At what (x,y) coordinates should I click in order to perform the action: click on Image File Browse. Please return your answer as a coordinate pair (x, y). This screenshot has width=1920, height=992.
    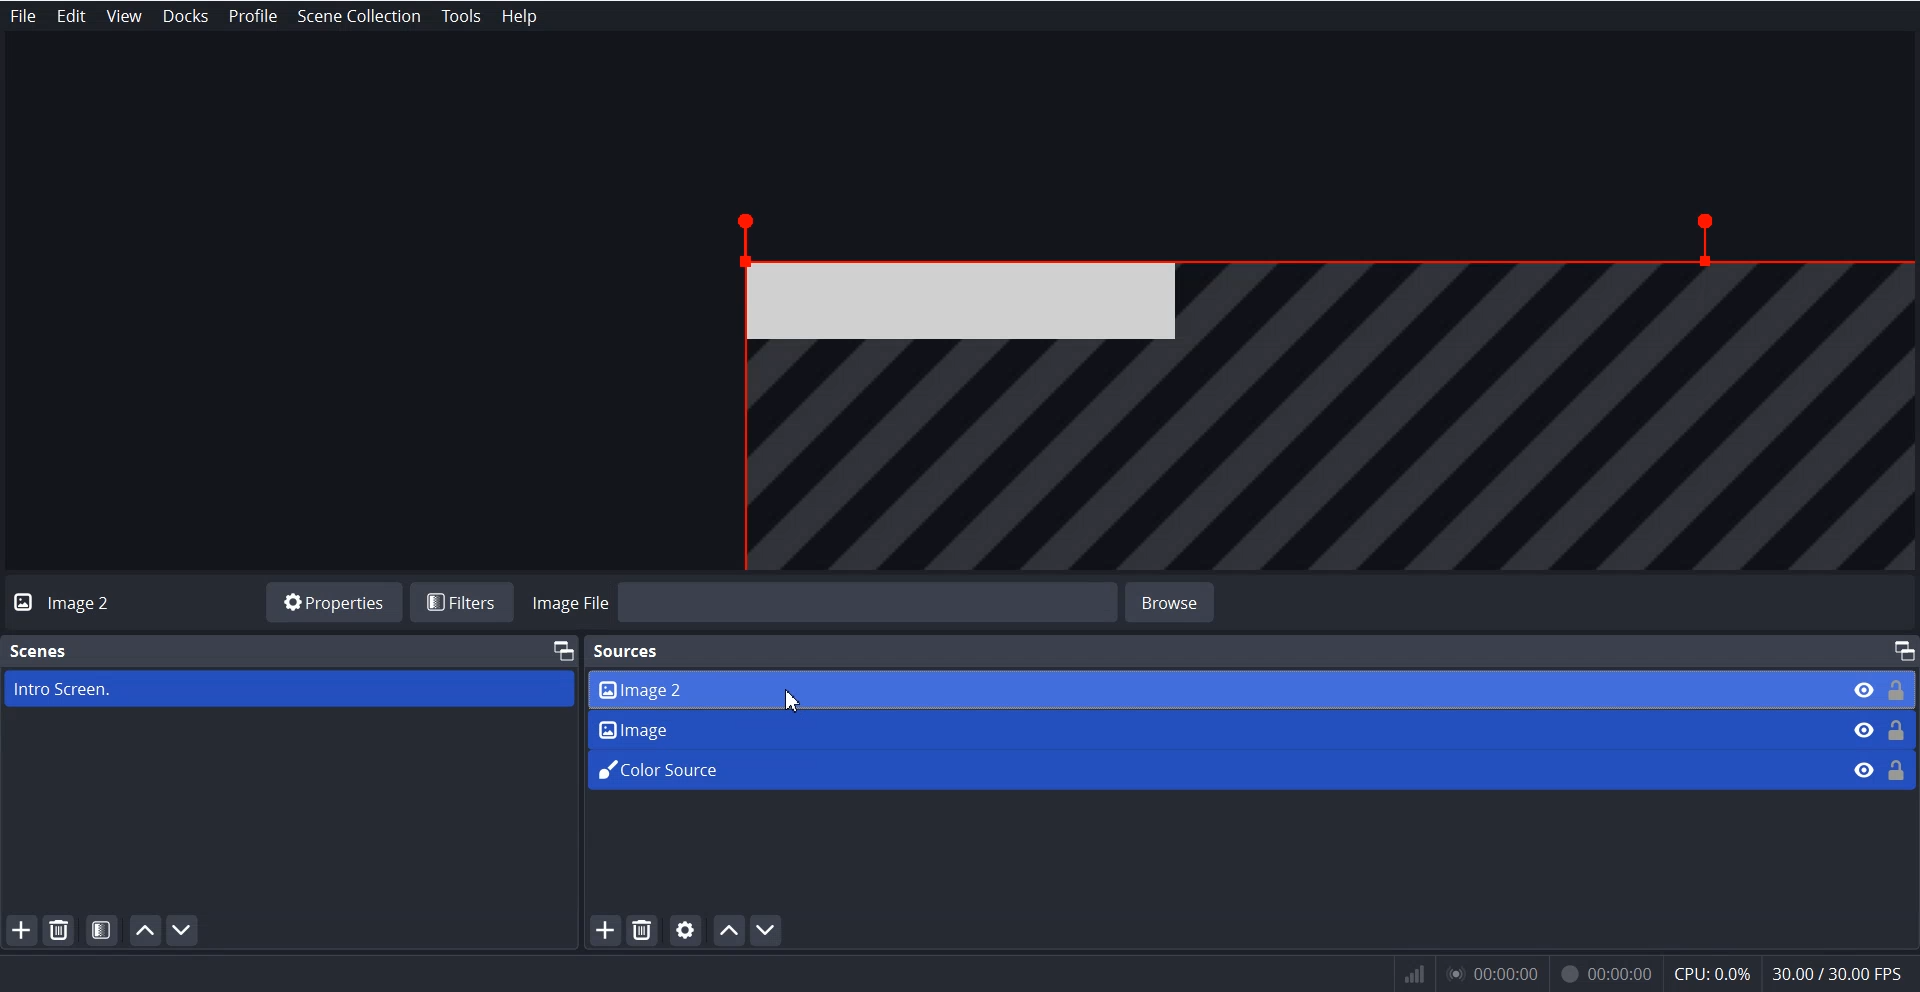
    Looking at the image, I should click on (824, 602).